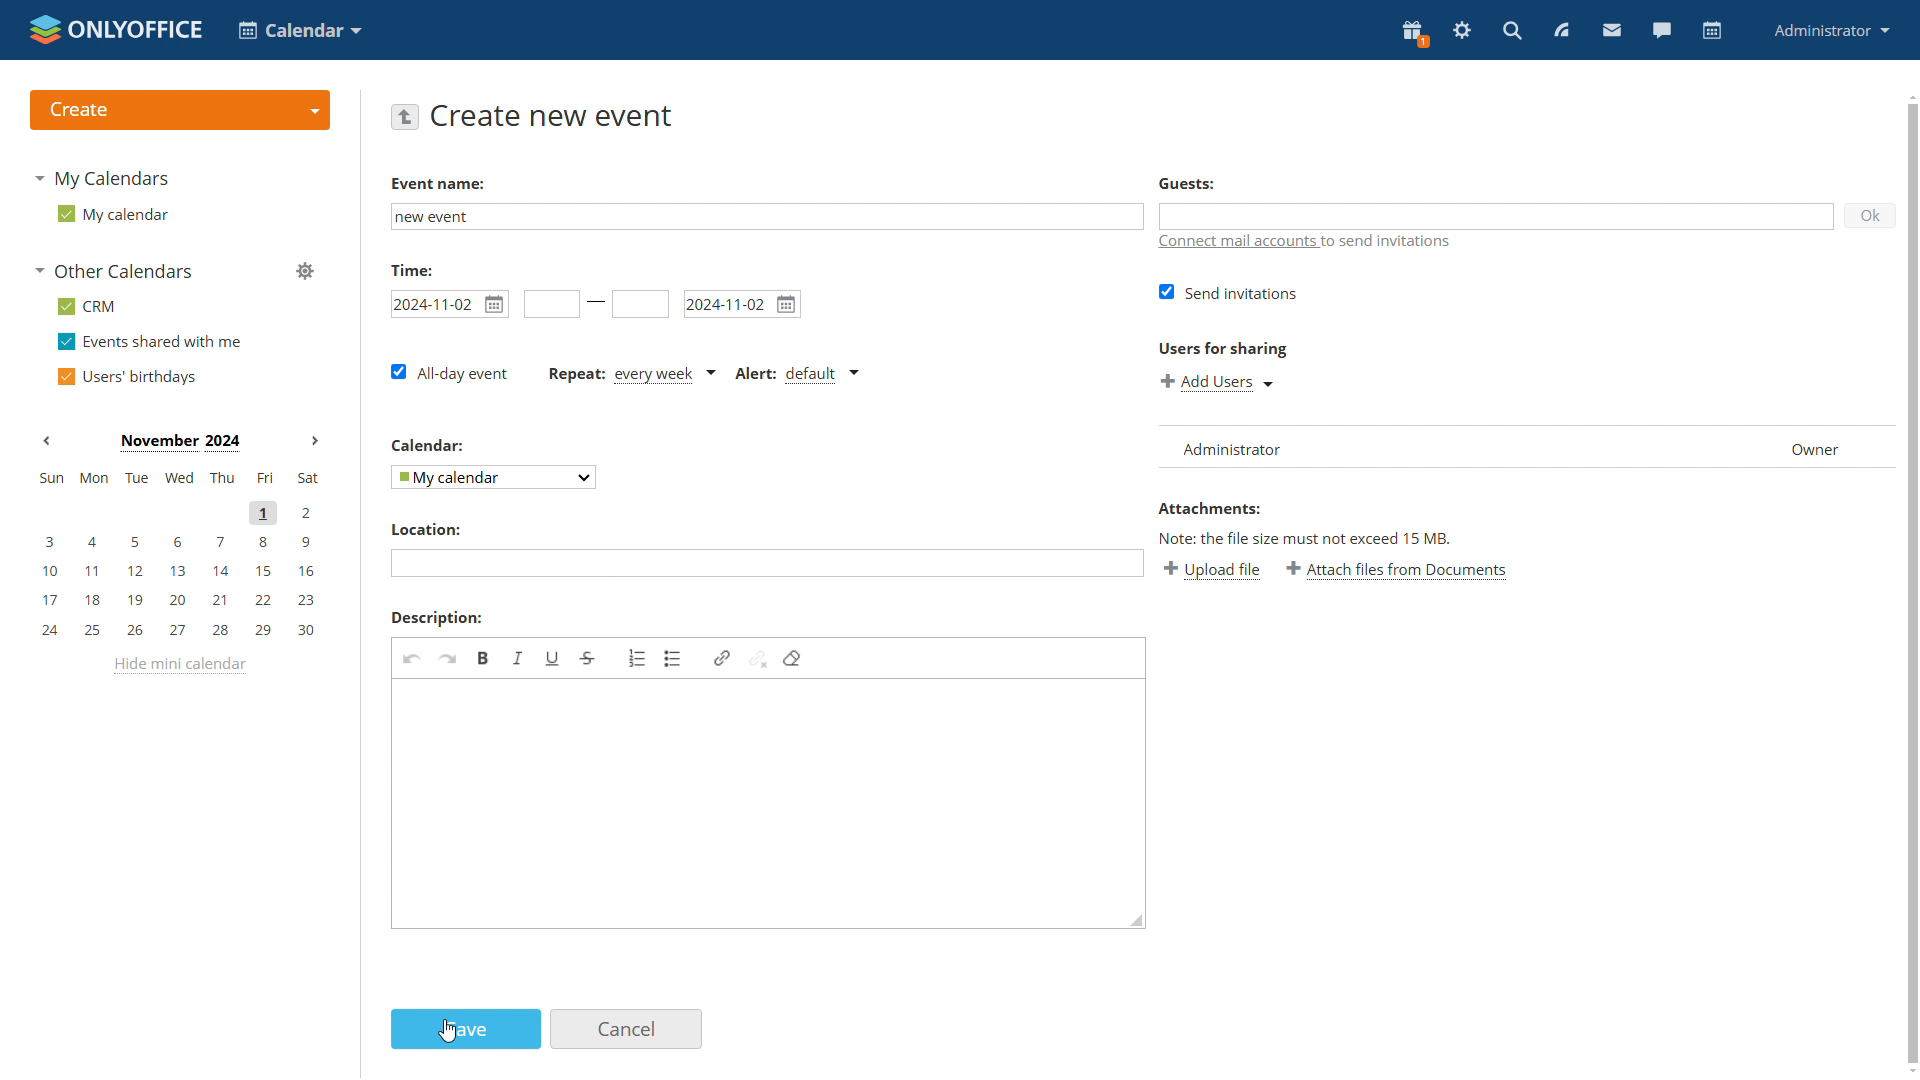  What do you see at coordinates (184, 666) in the screenshot?
I see `hide mini calendar` at bounding box center [184, 666].